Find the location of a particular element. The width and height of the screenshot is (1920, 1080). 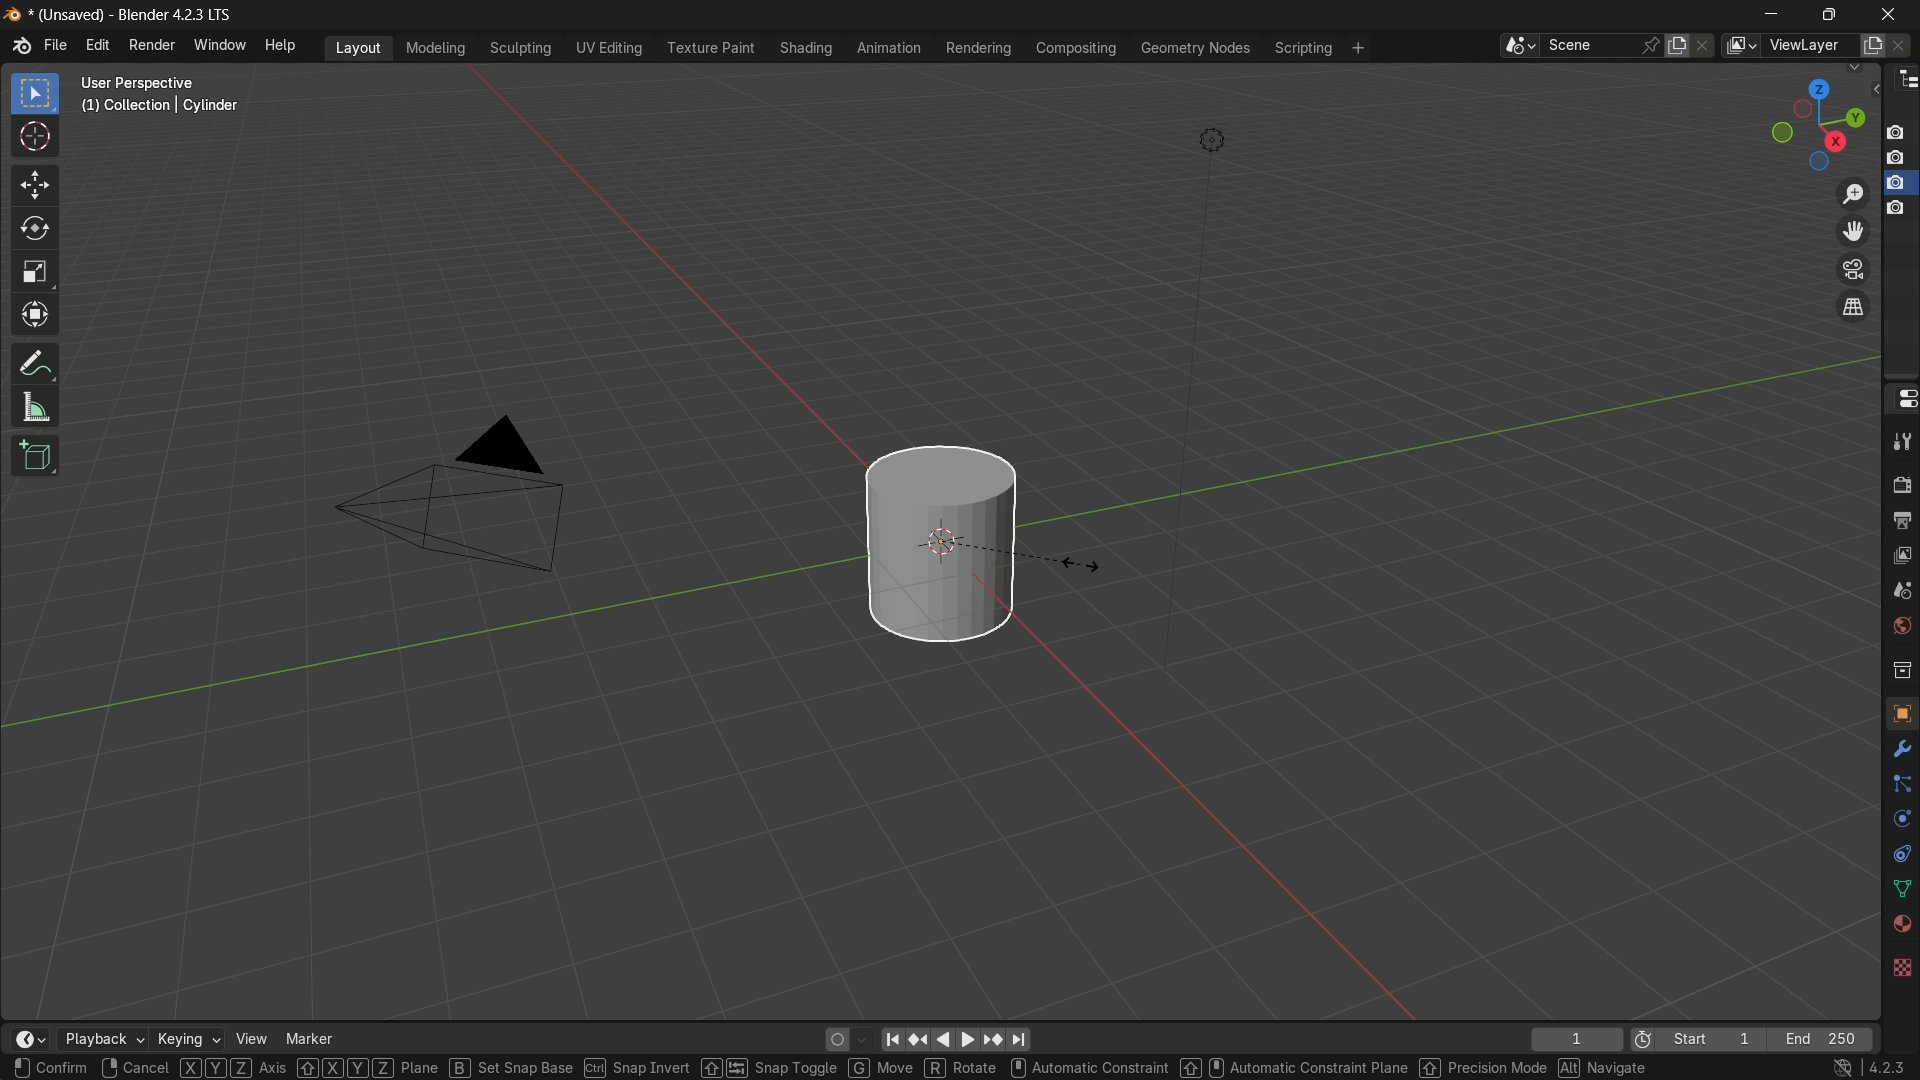

timeline is located at coordinates (27, 1039).